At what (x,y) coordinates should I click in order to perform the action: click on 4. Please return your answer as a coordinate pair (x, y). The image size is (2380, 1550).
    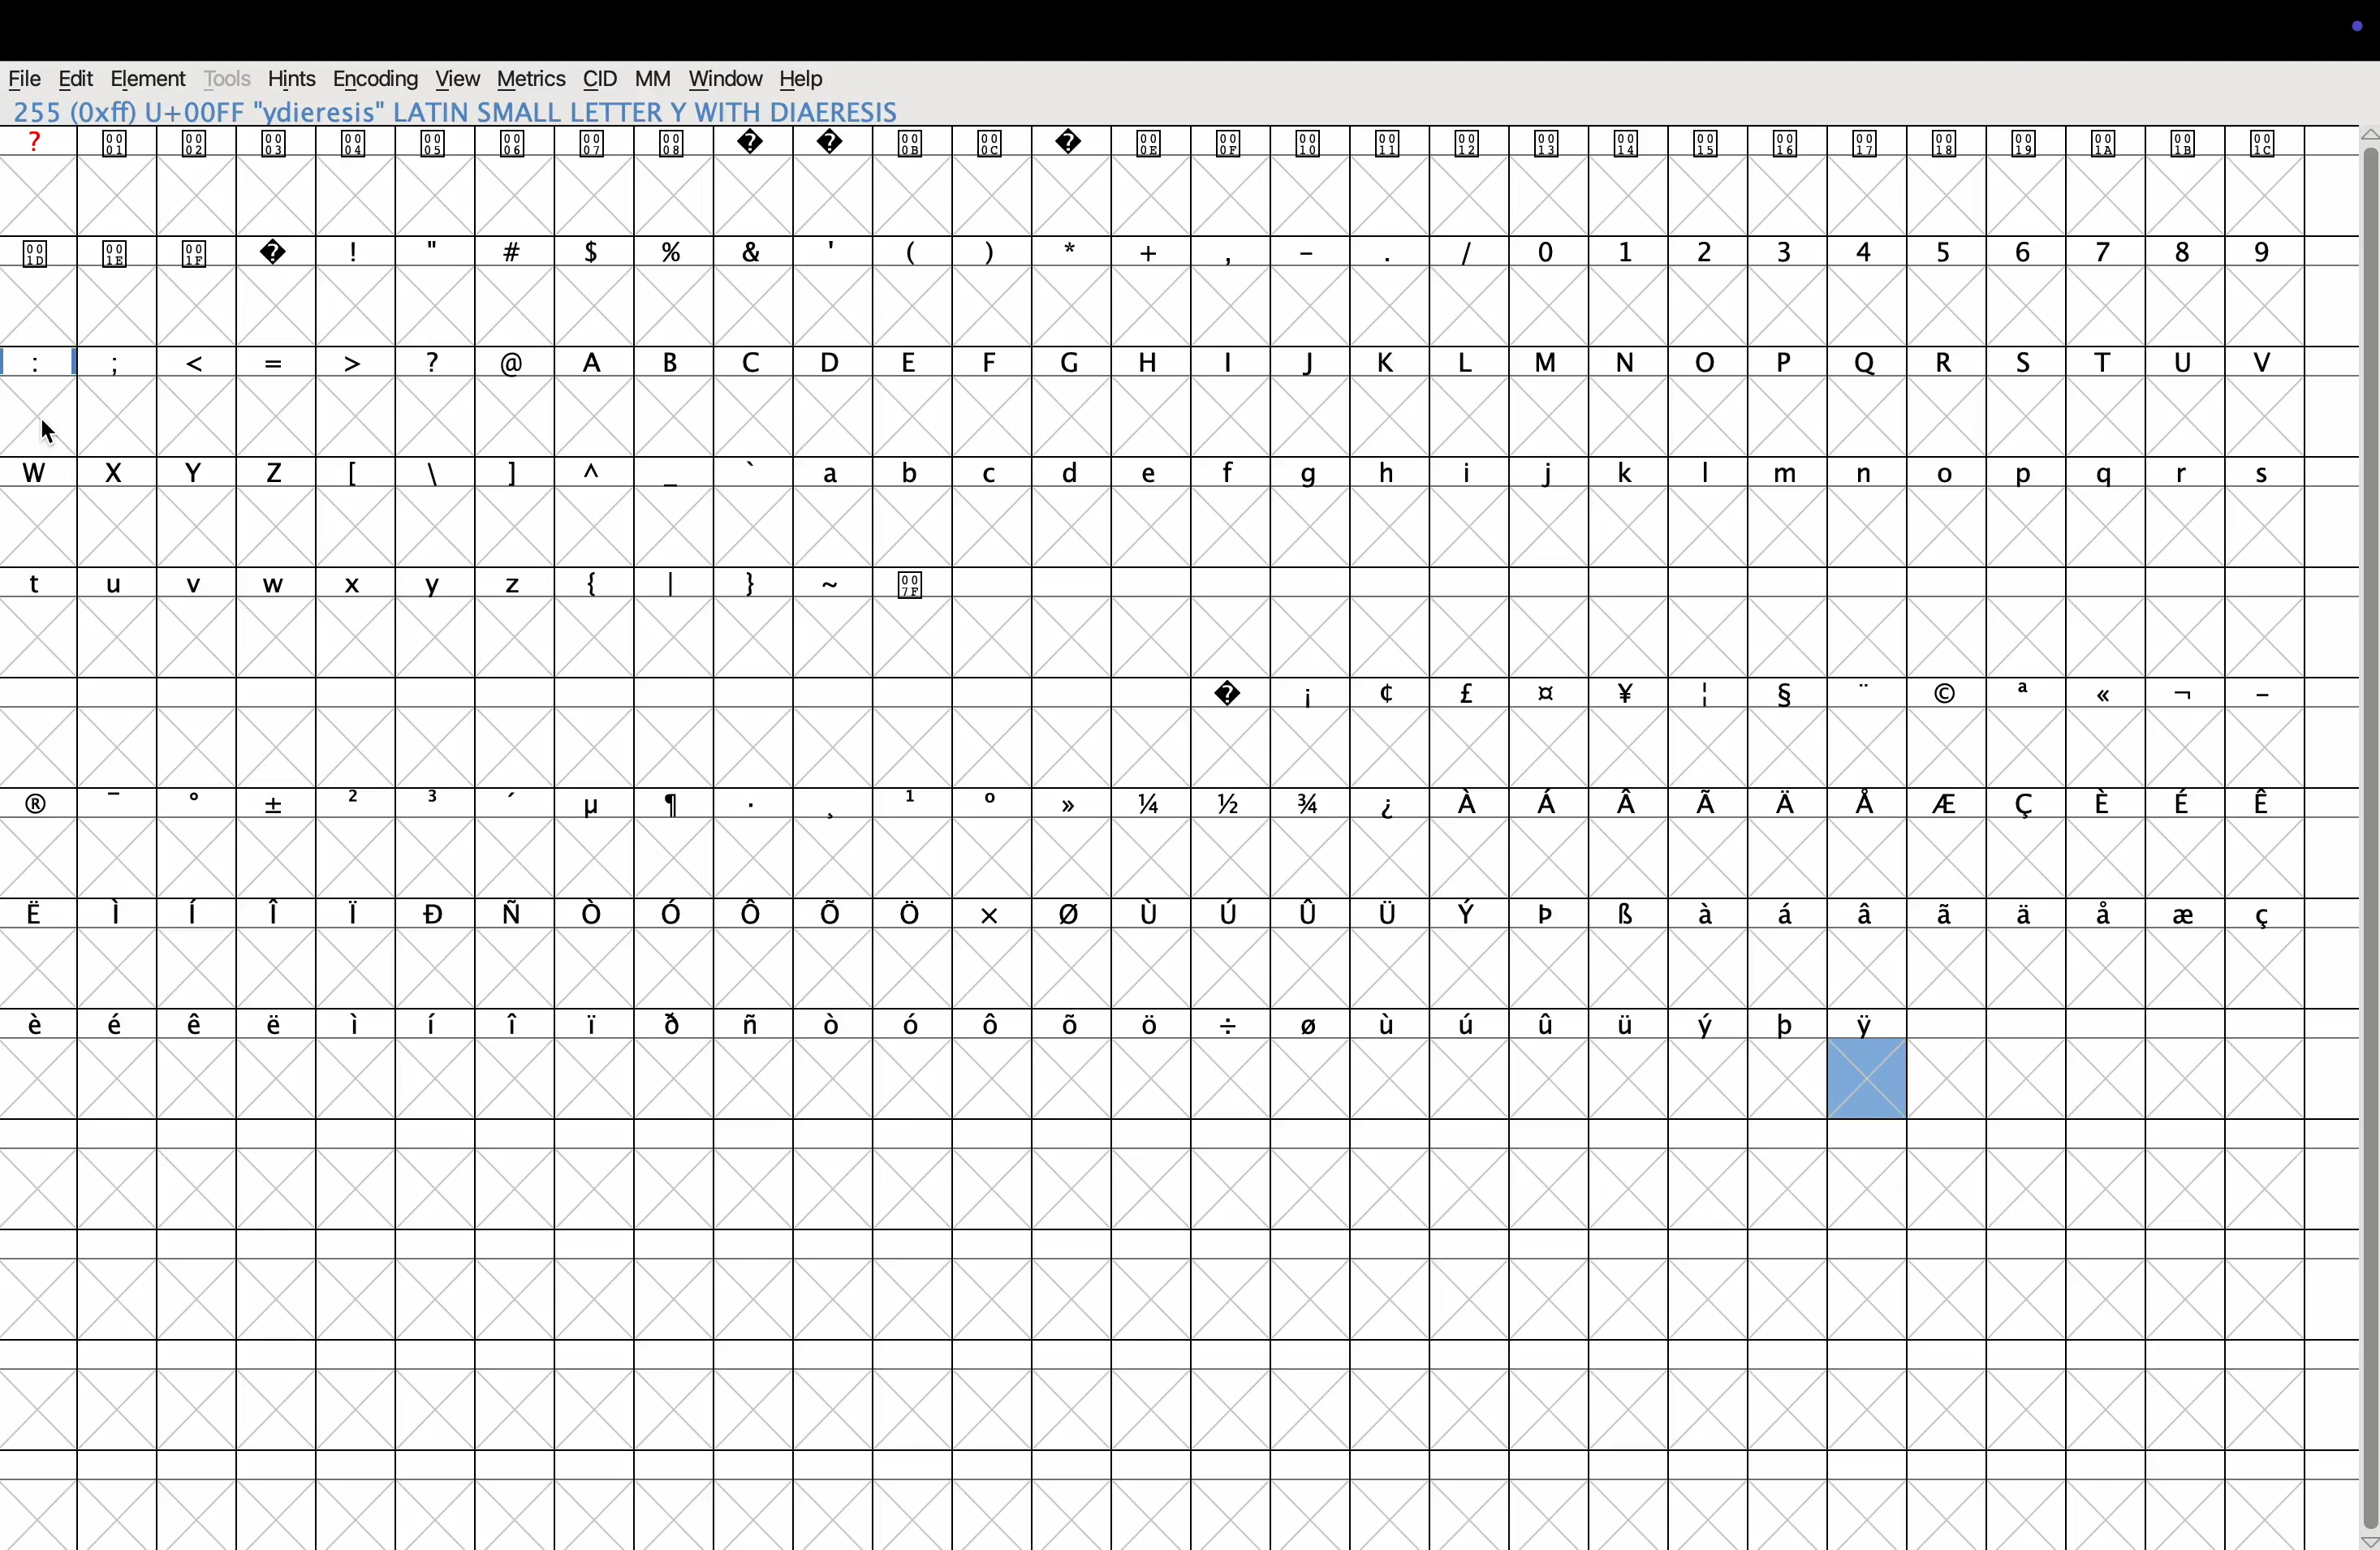
    Looking at the image, I should click on (1861, 288).